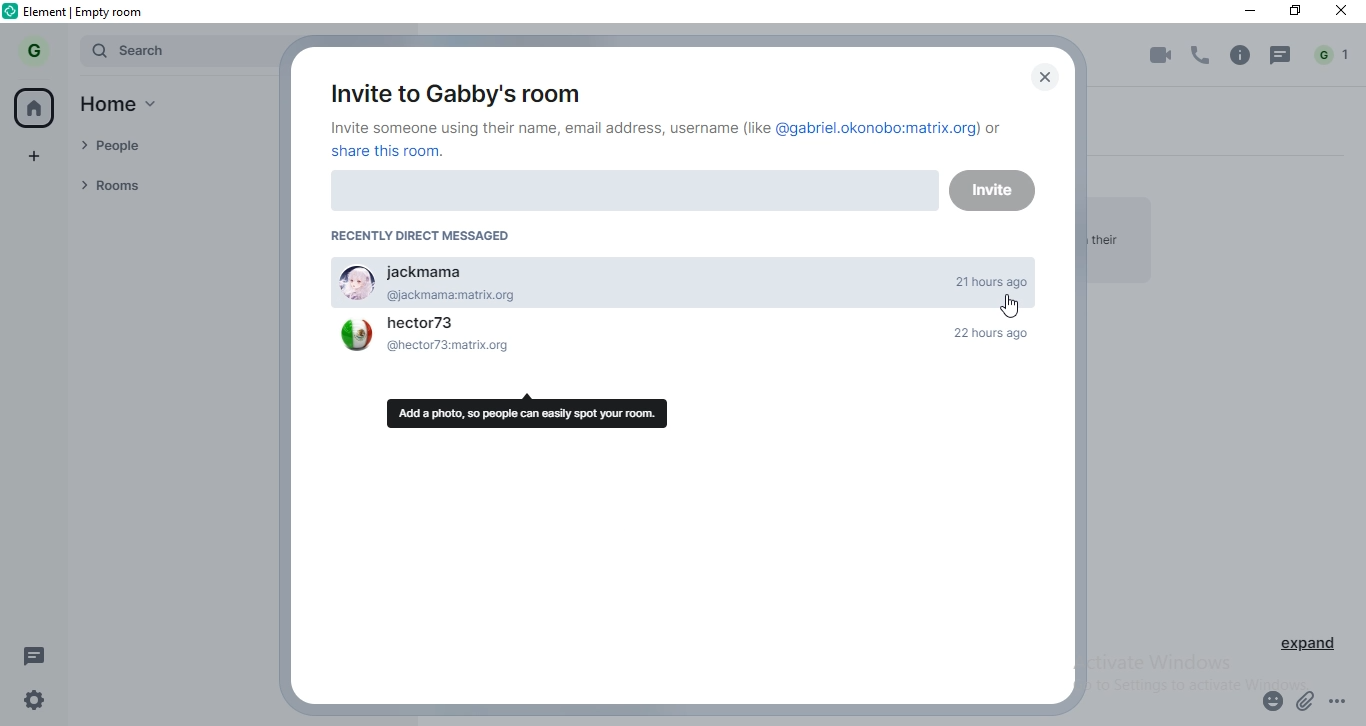  Describe the element at coordinates (37, 50) in the screenshot. I see `G` at that location.